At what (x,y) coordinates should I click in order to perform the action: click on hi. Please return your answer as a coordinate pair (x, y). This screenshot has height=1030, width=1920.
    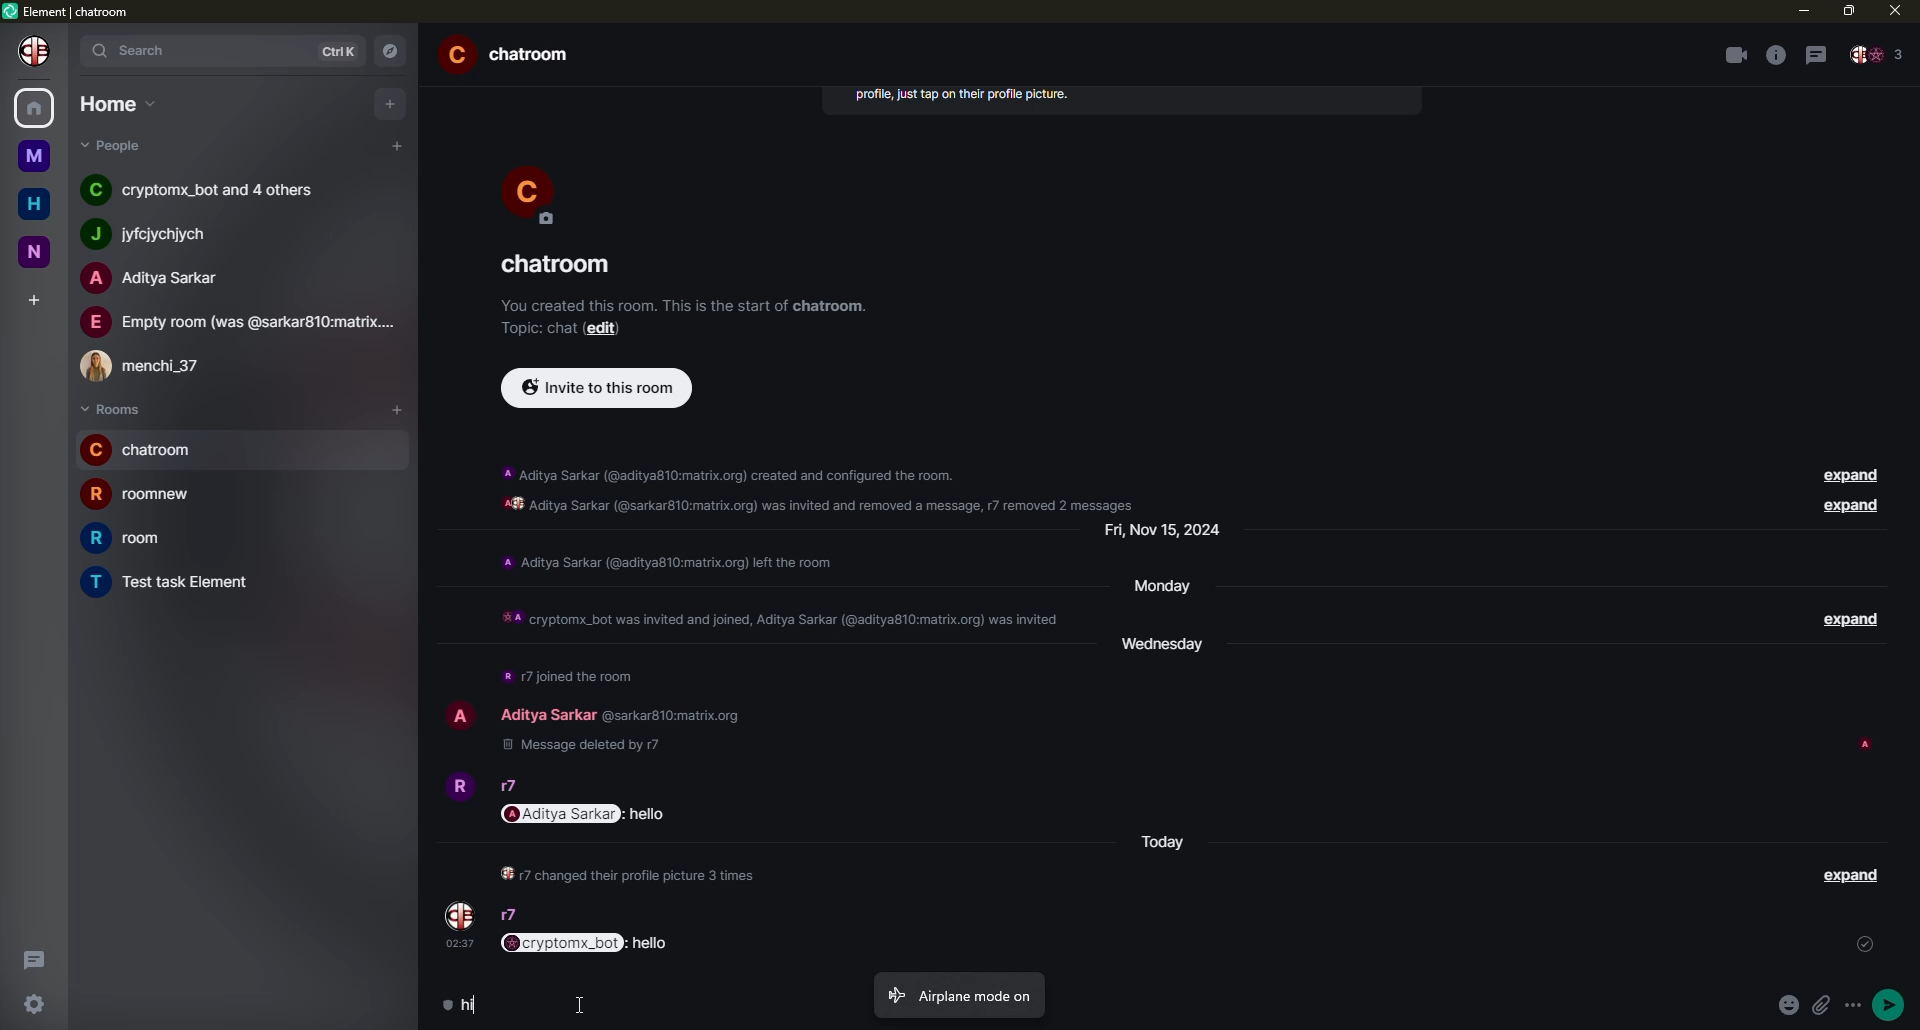
    Looking at the image, I should click on (459, 1003).